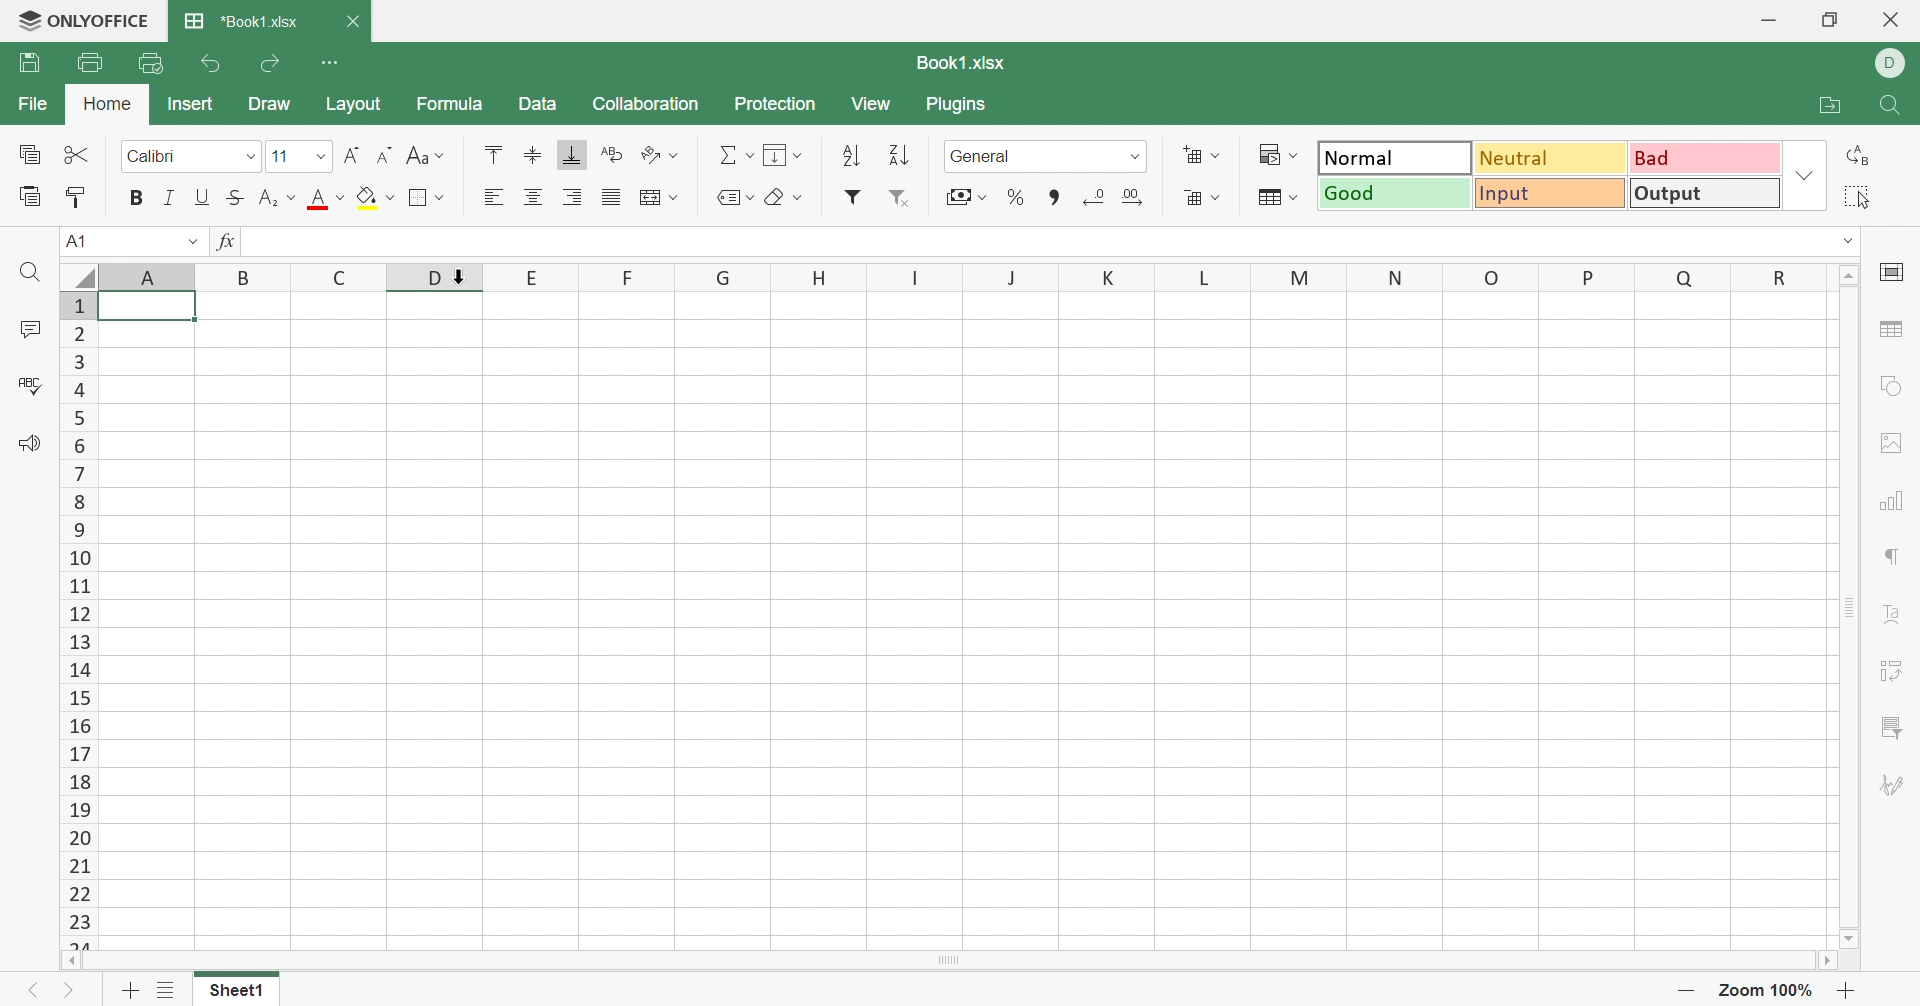 The height and width of the screenshot is (1006, 1920). What do you see at coordinates (358, 106) in the screenshot?
I see `Layout` at bounding box center [358, 106].